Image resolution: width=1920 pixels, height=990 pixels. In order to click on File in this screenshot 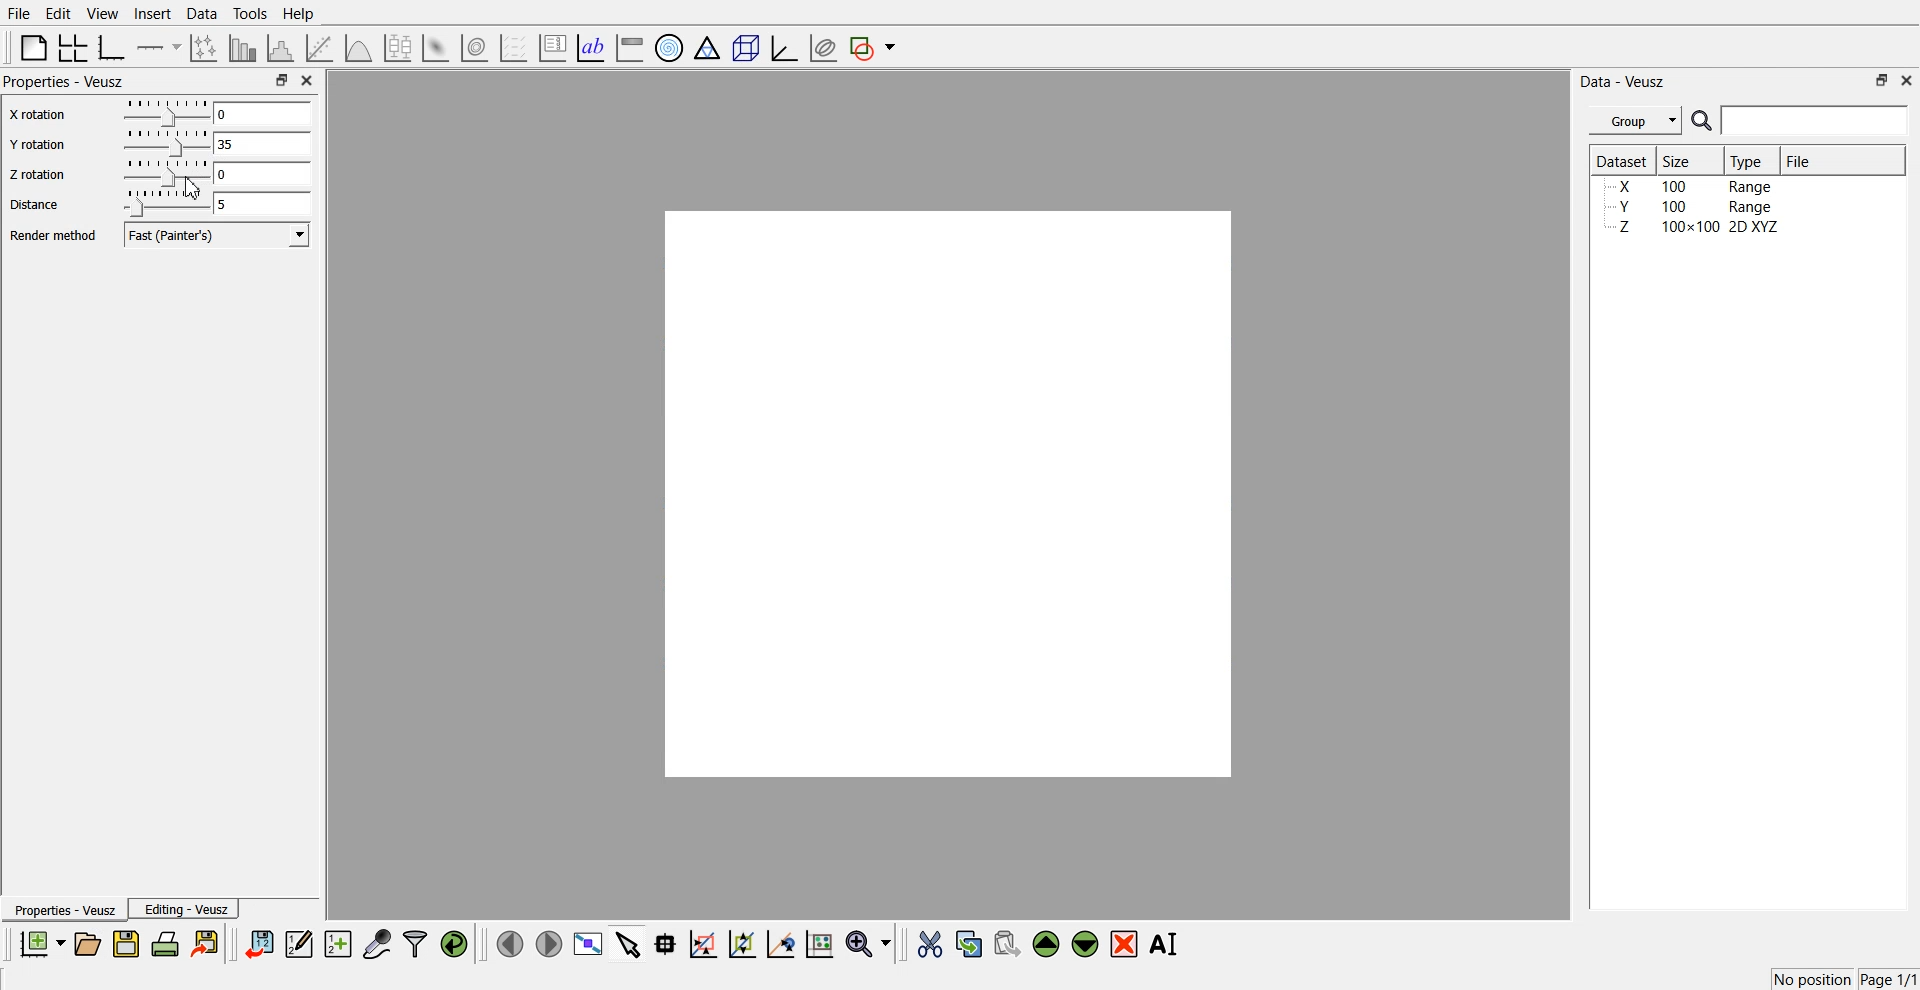, I will do `click(19, 13)`.